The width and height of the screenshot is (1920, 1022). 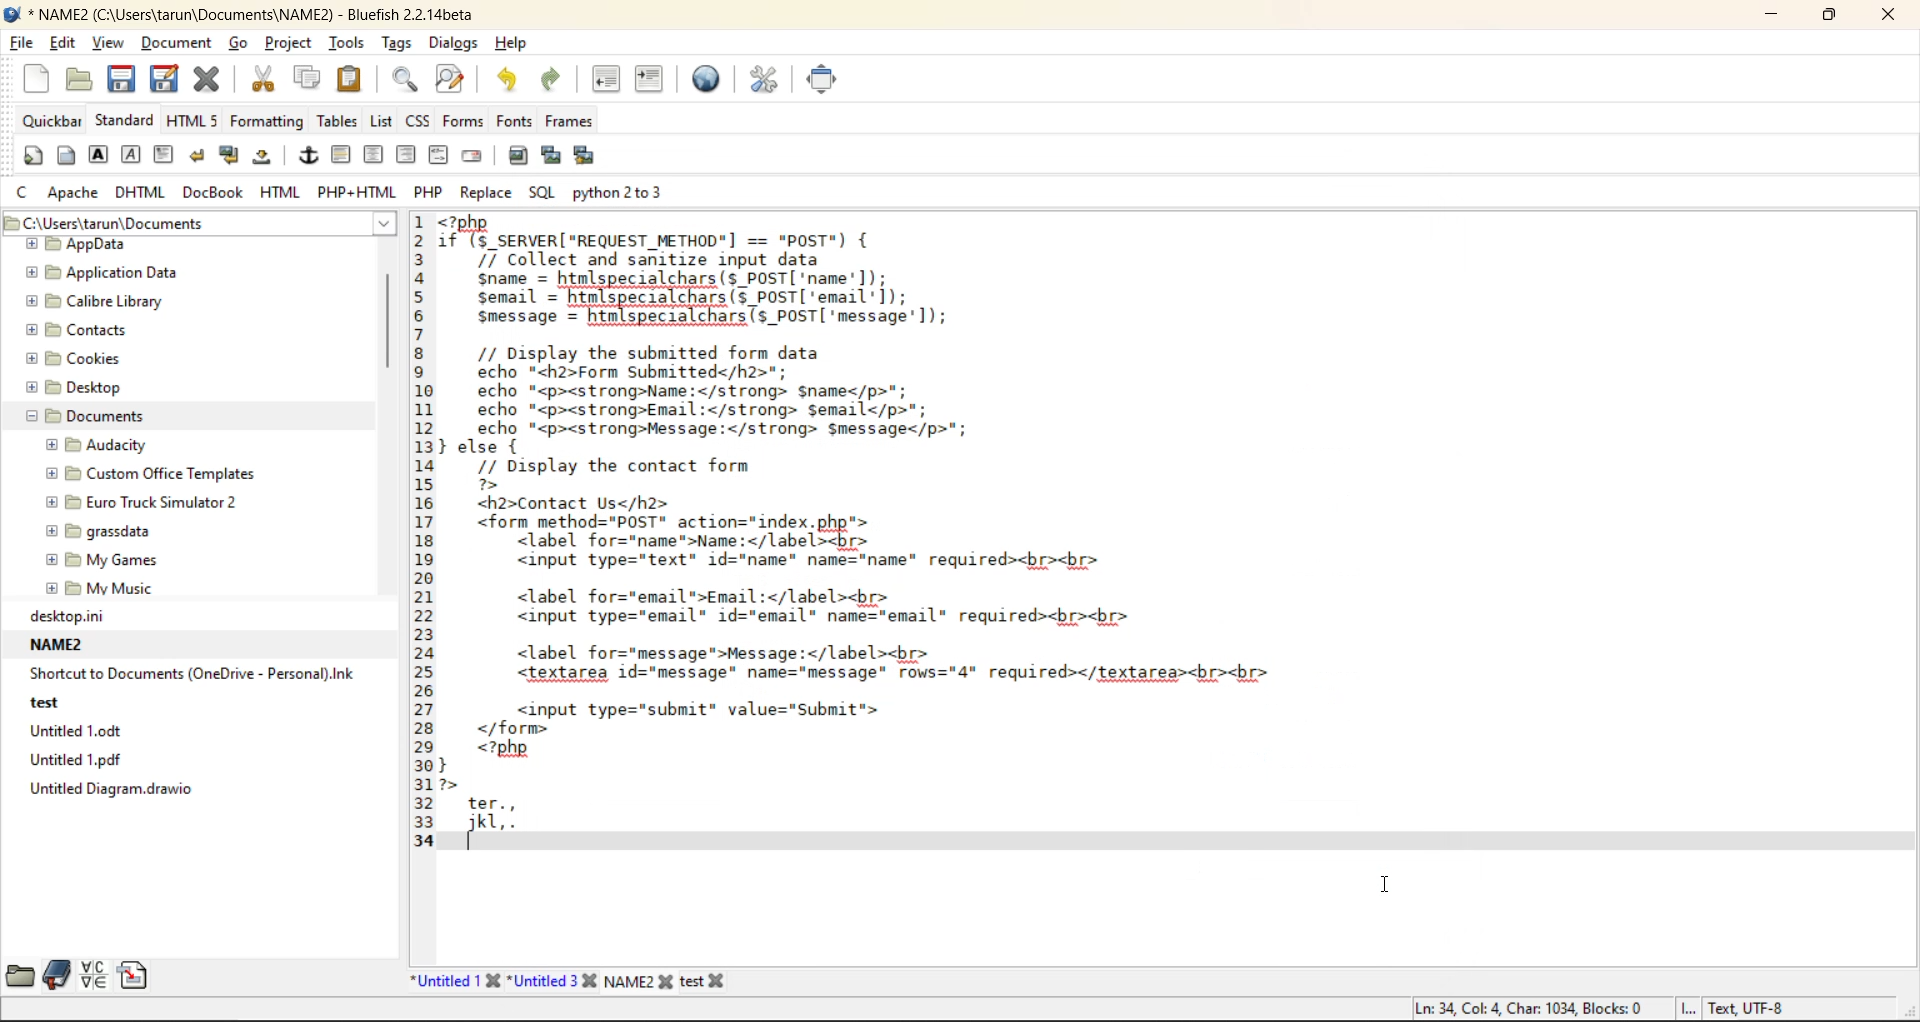 What do you see at coordinates (696, 980) in the screenshot?
I see `file name` at bounding box center [696, 980].